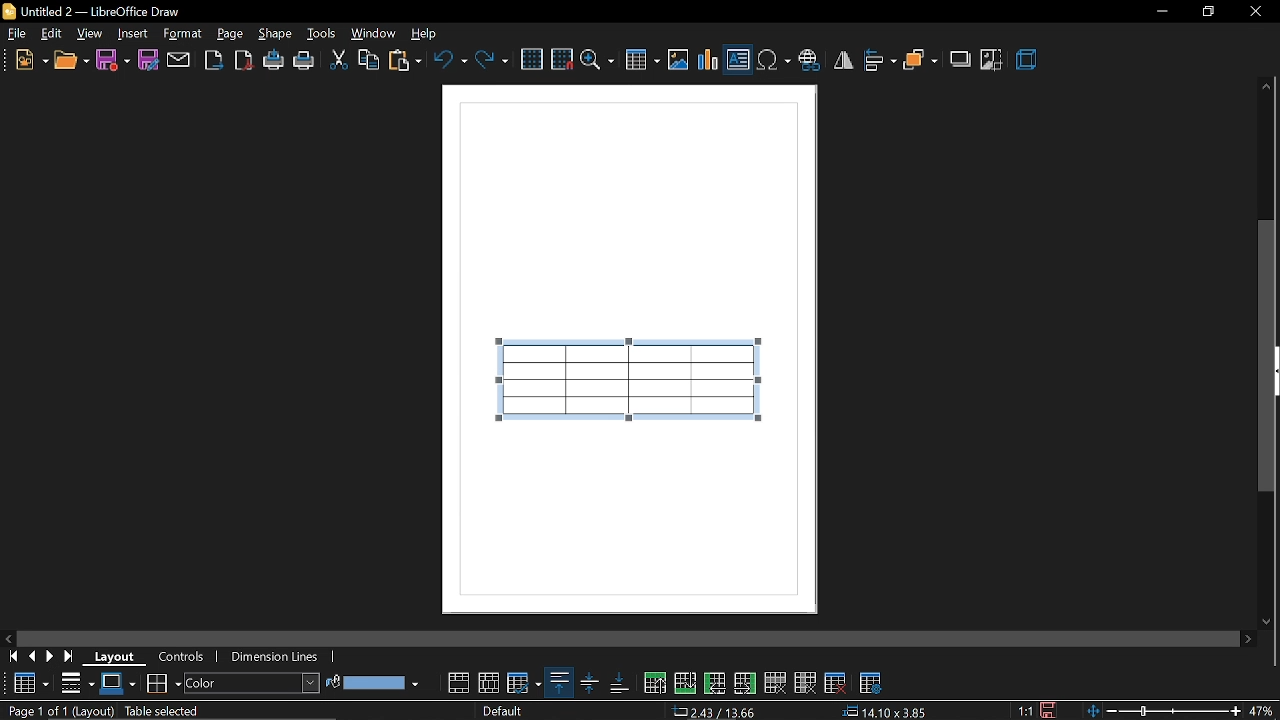 The image size is (1280, 720). Describe the element at coordinates (51, 656) in the screenshot. I see `next page` at that location.